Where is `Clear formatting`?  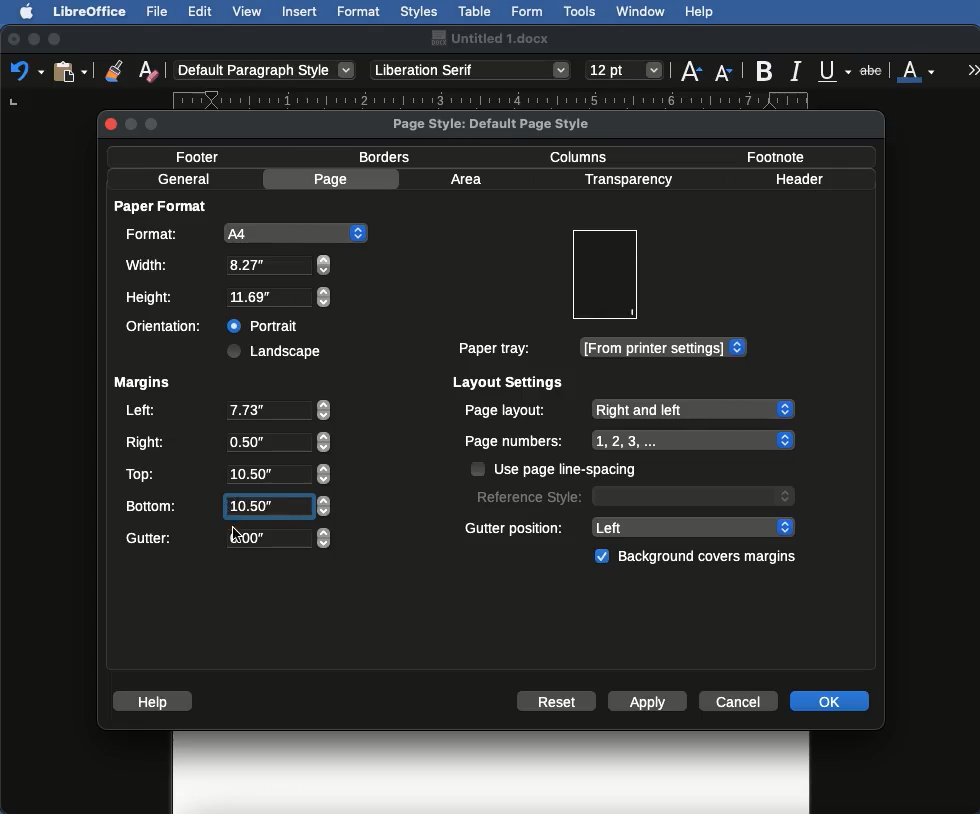 Clear formatting is located at coordinates (148, 69).